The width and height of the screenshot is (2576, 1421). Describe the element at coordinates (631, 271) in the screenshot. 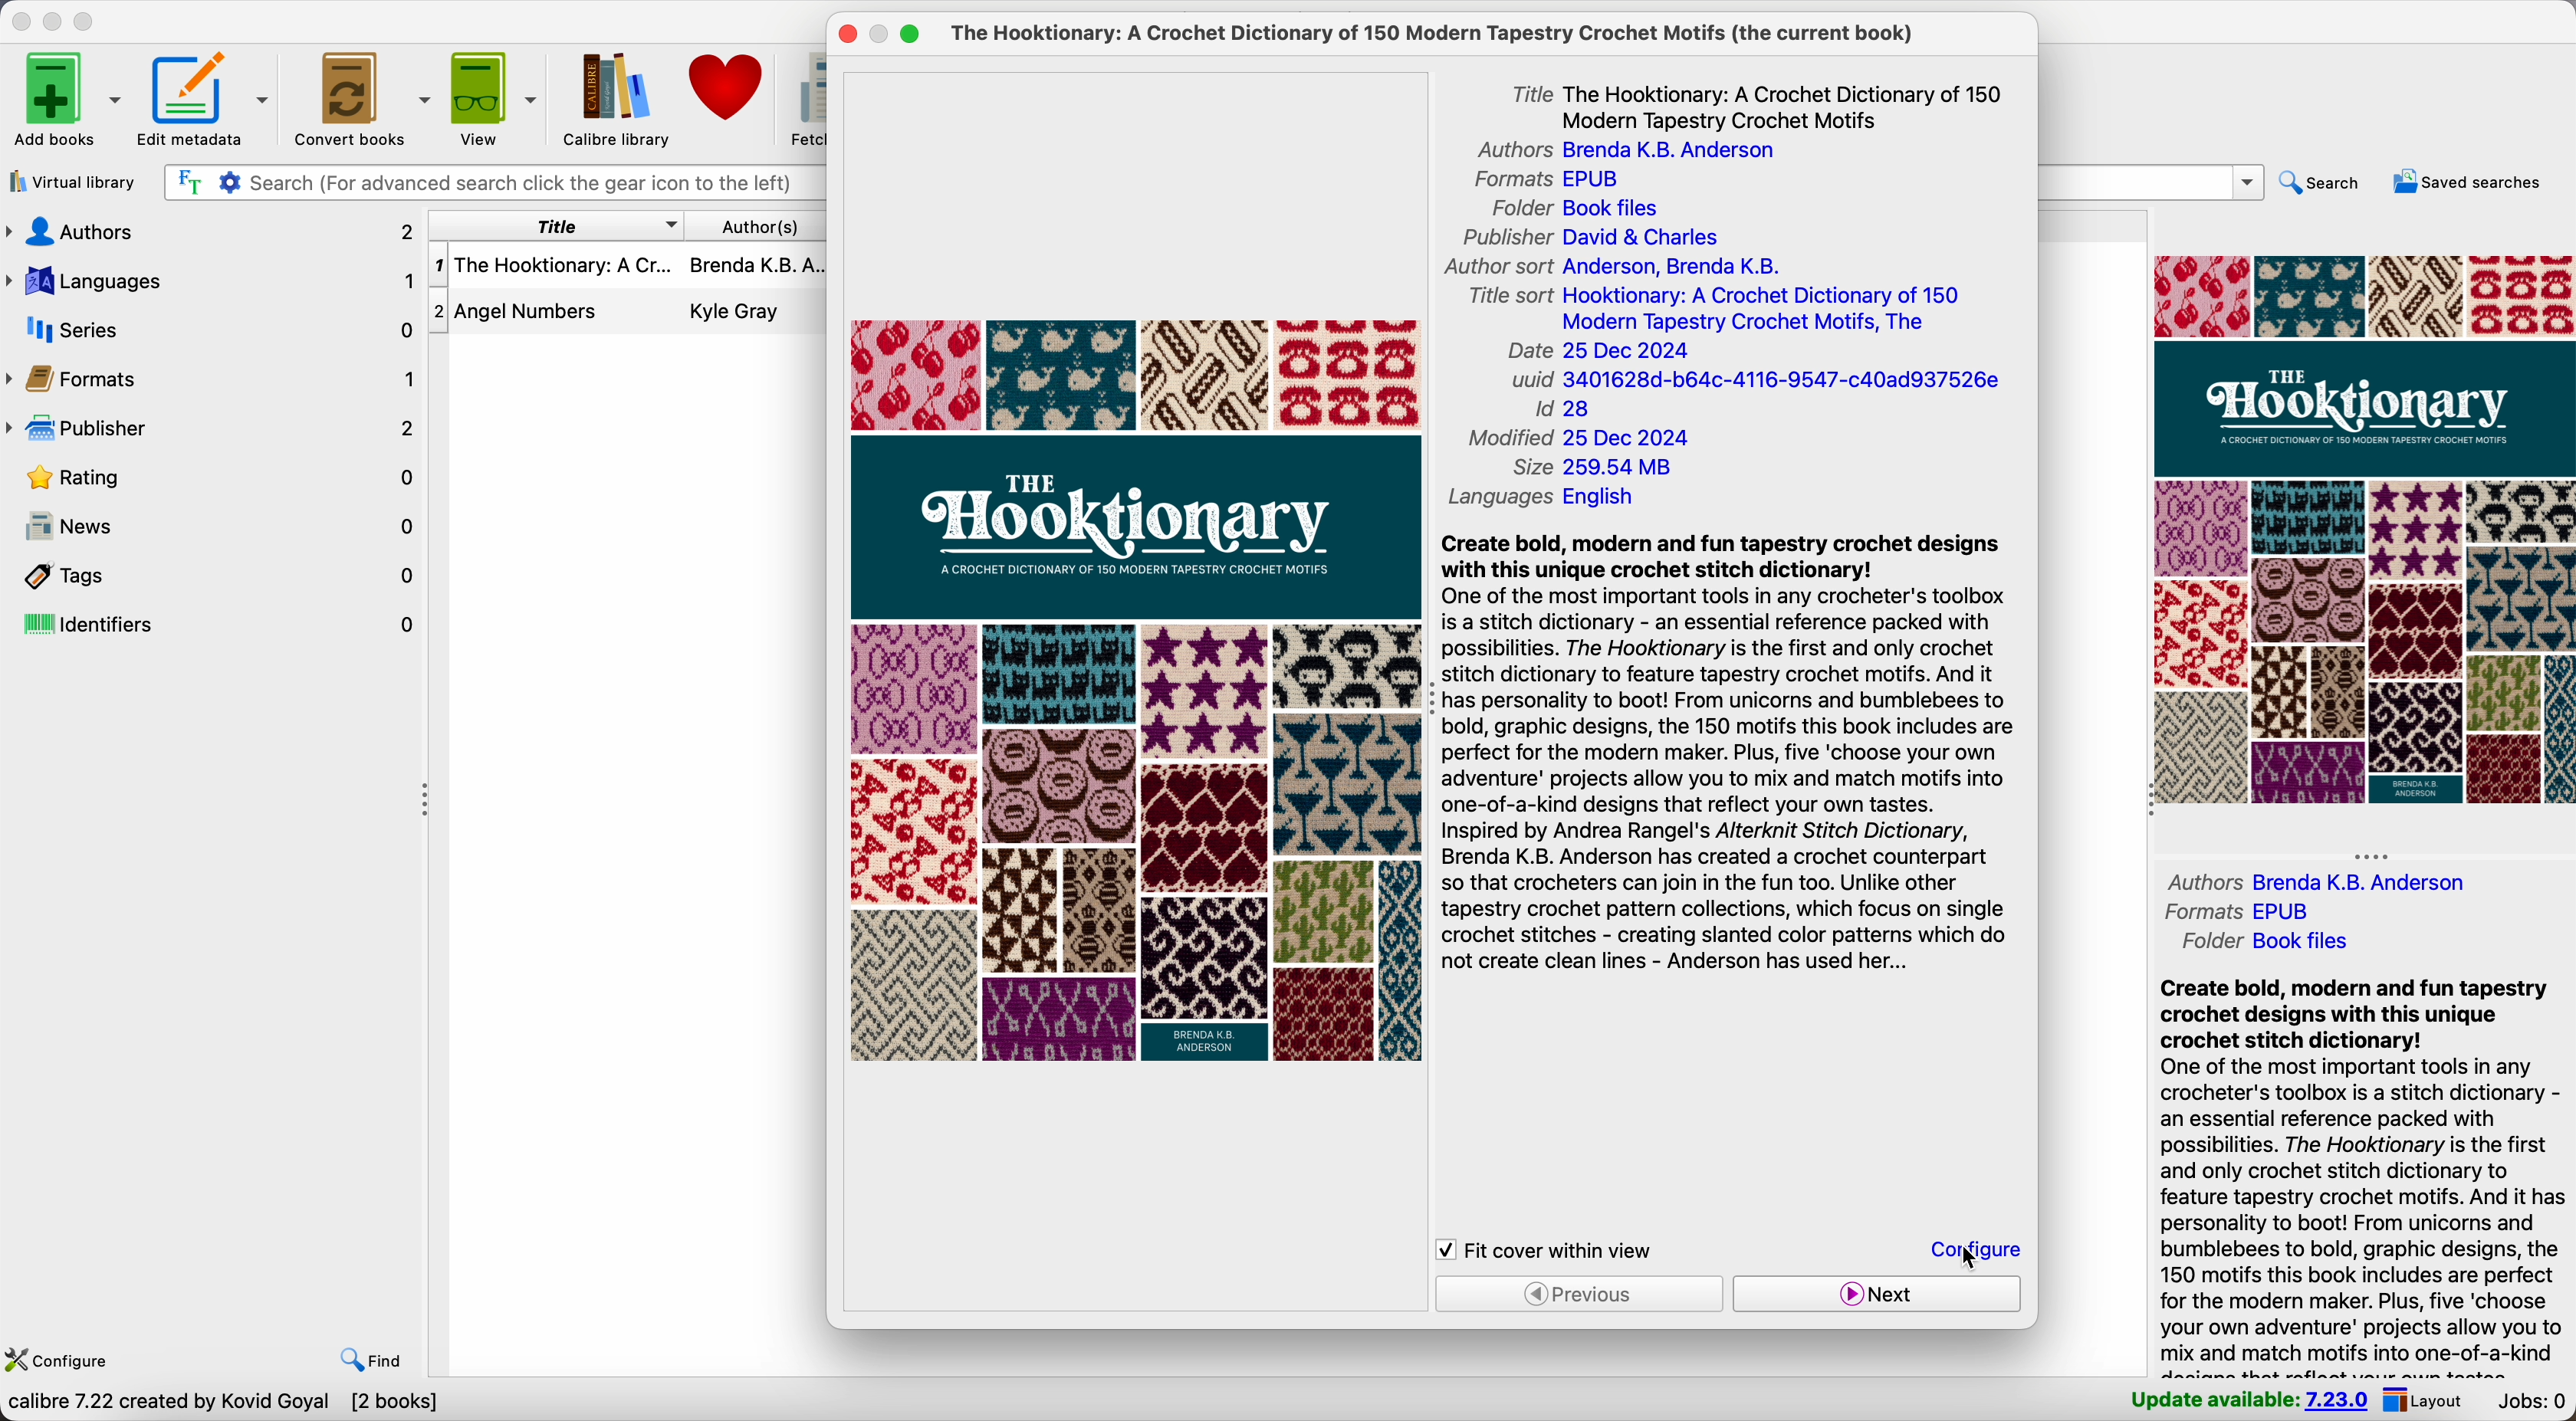

I see `The Hooktionary book details` at that location.